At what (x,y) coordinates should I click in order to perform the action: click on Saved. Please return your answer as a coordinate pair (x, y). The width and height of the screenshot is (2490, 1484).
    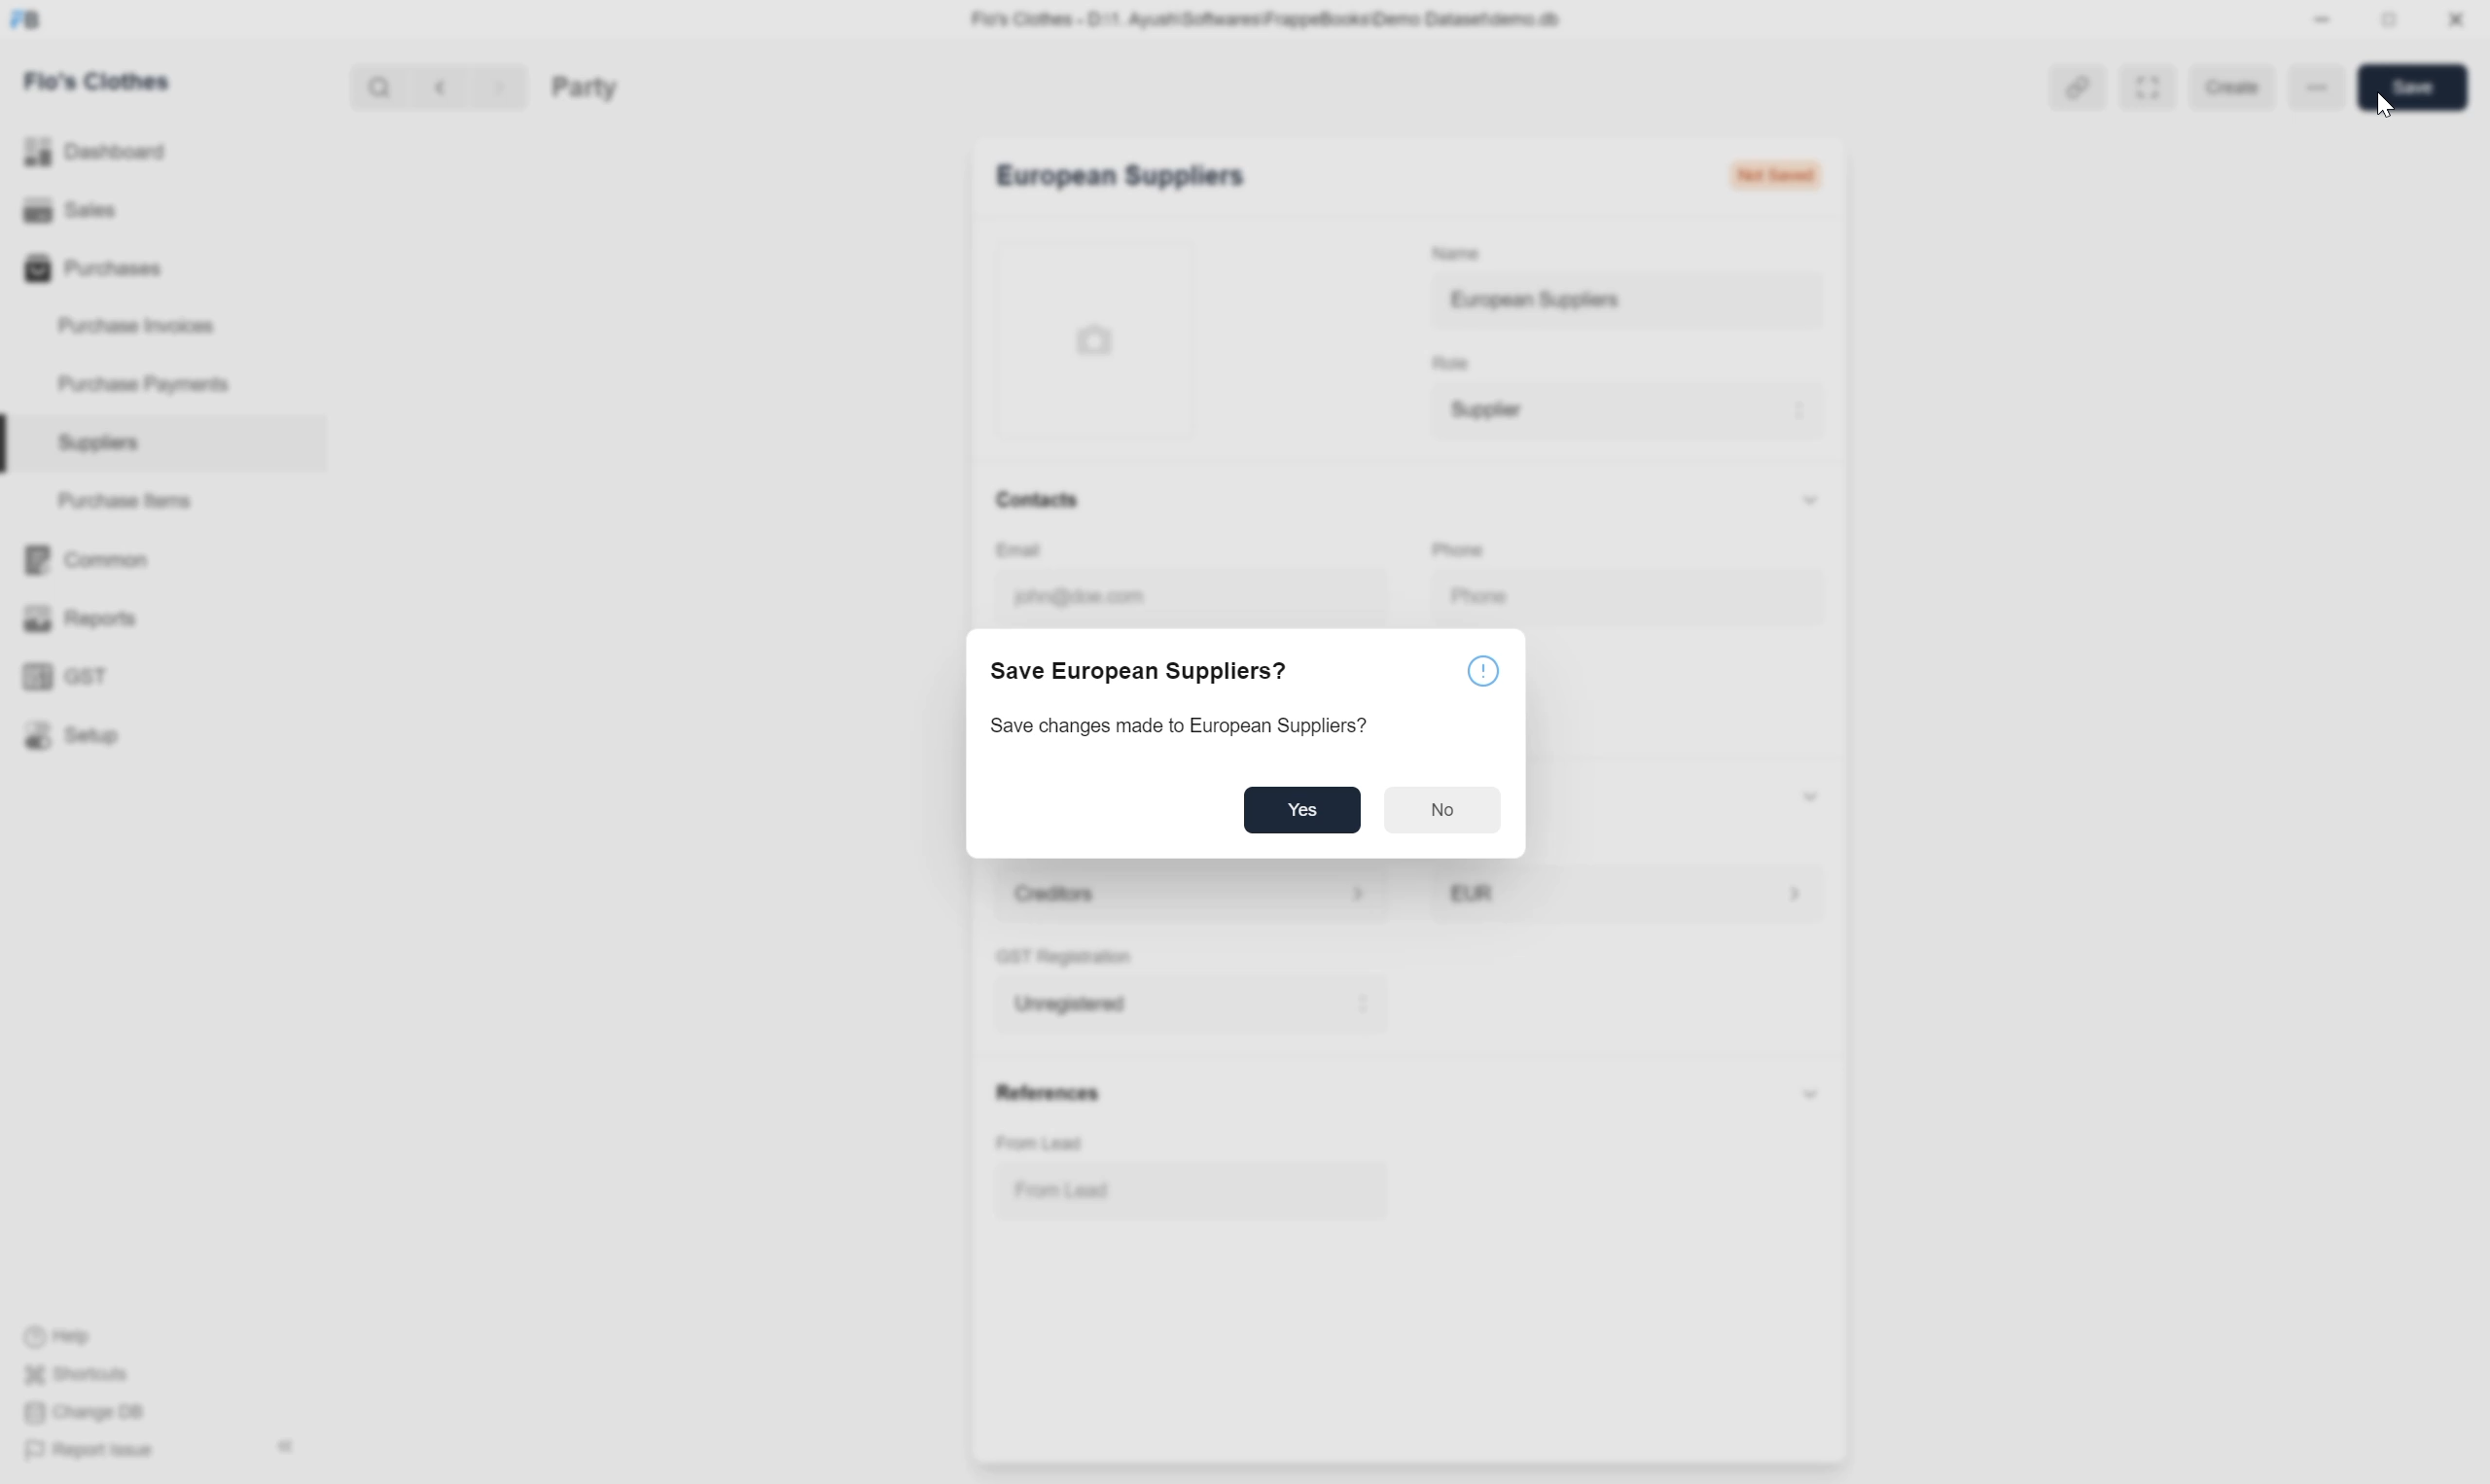
    Looking at the image, I should click on (1799, 178).